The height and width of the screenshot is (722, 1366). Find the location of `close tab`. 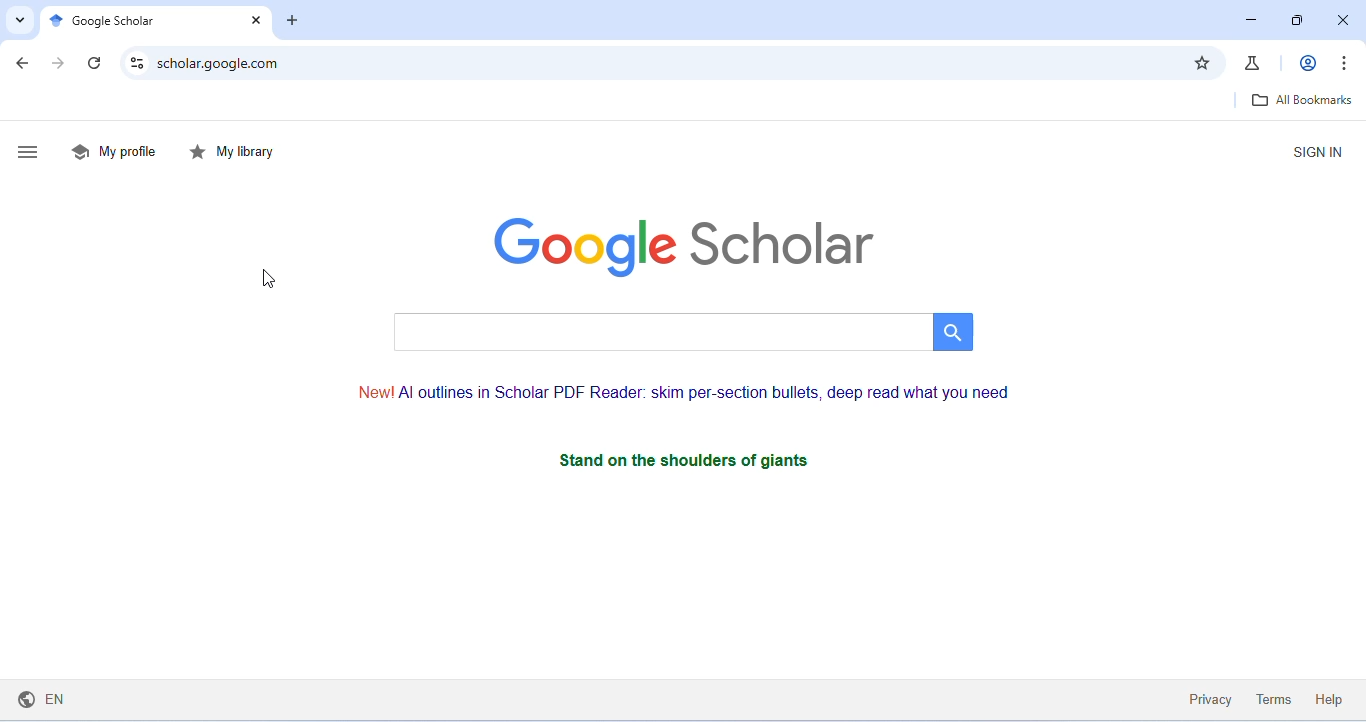

close tab is located at coordinates (253, 22).